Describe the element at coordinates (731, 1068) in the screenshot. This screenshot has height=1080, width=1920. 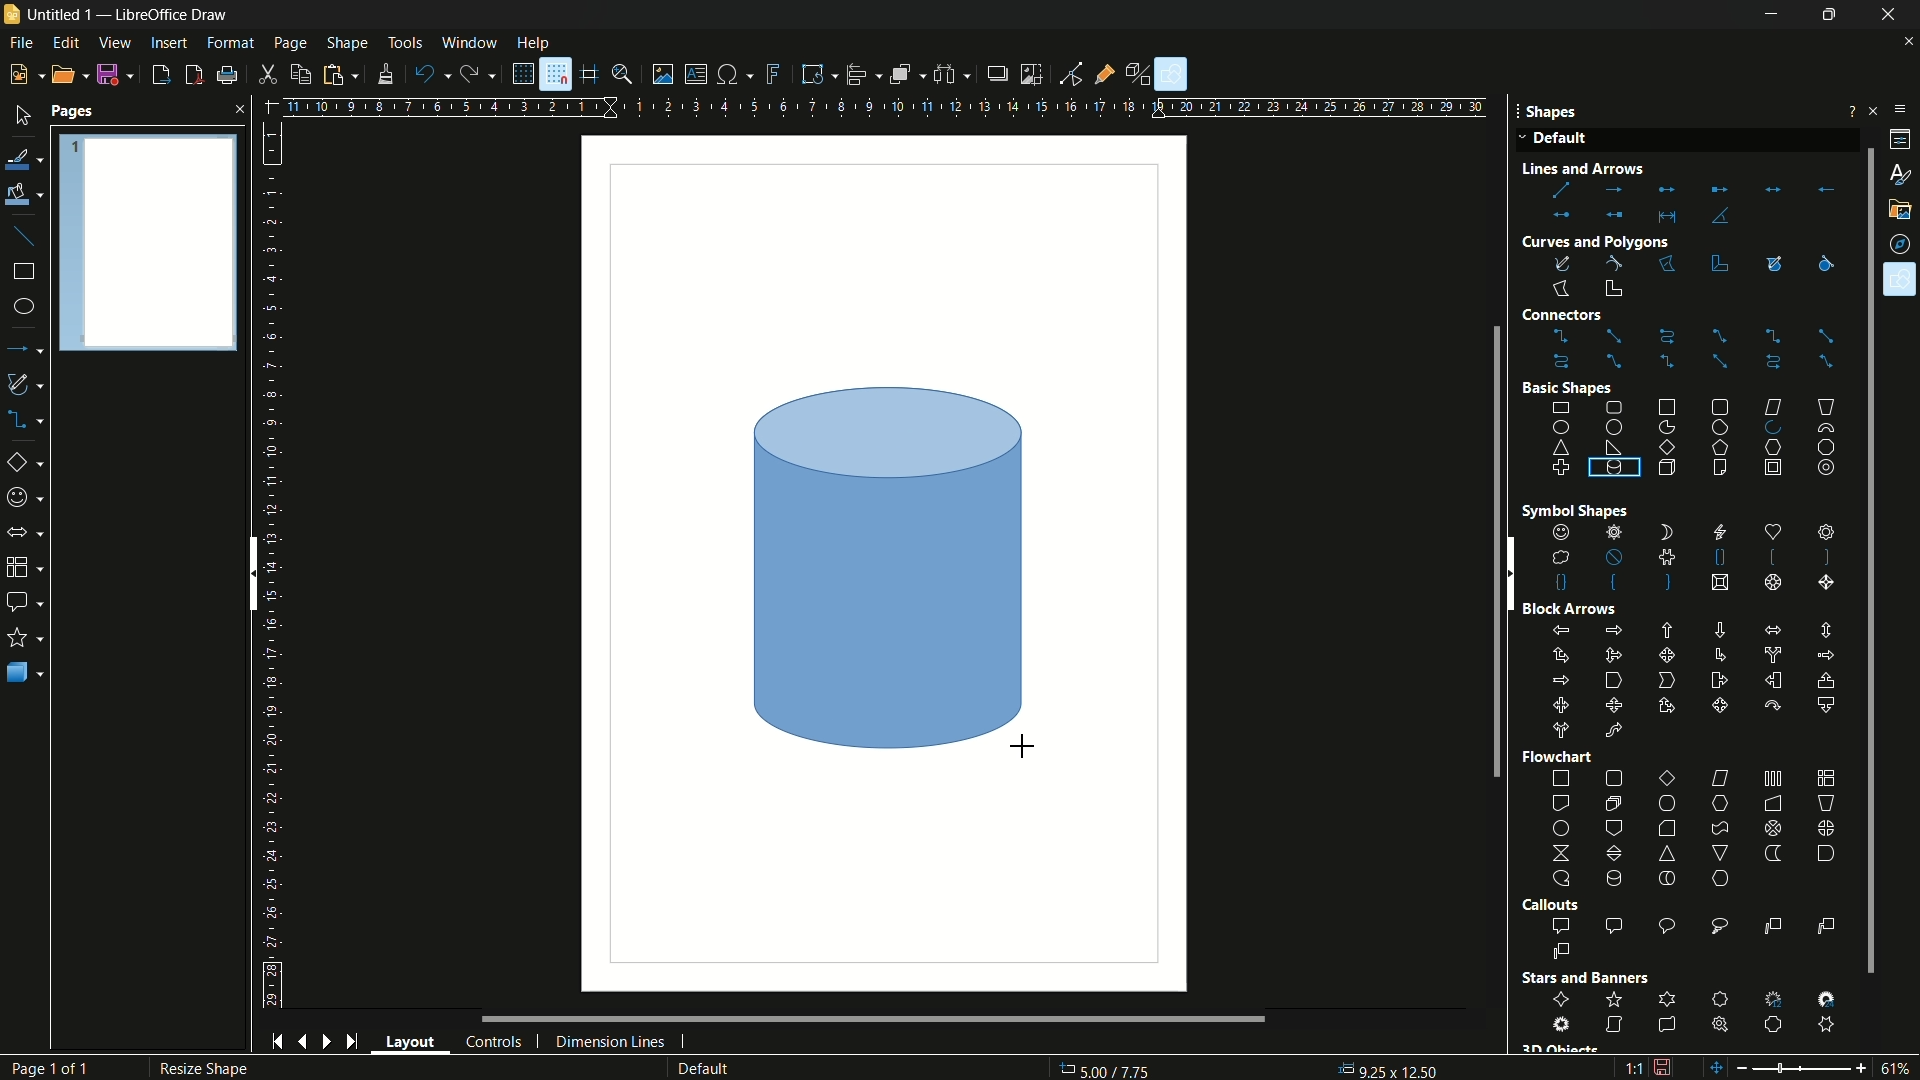
I see `default` at that location.